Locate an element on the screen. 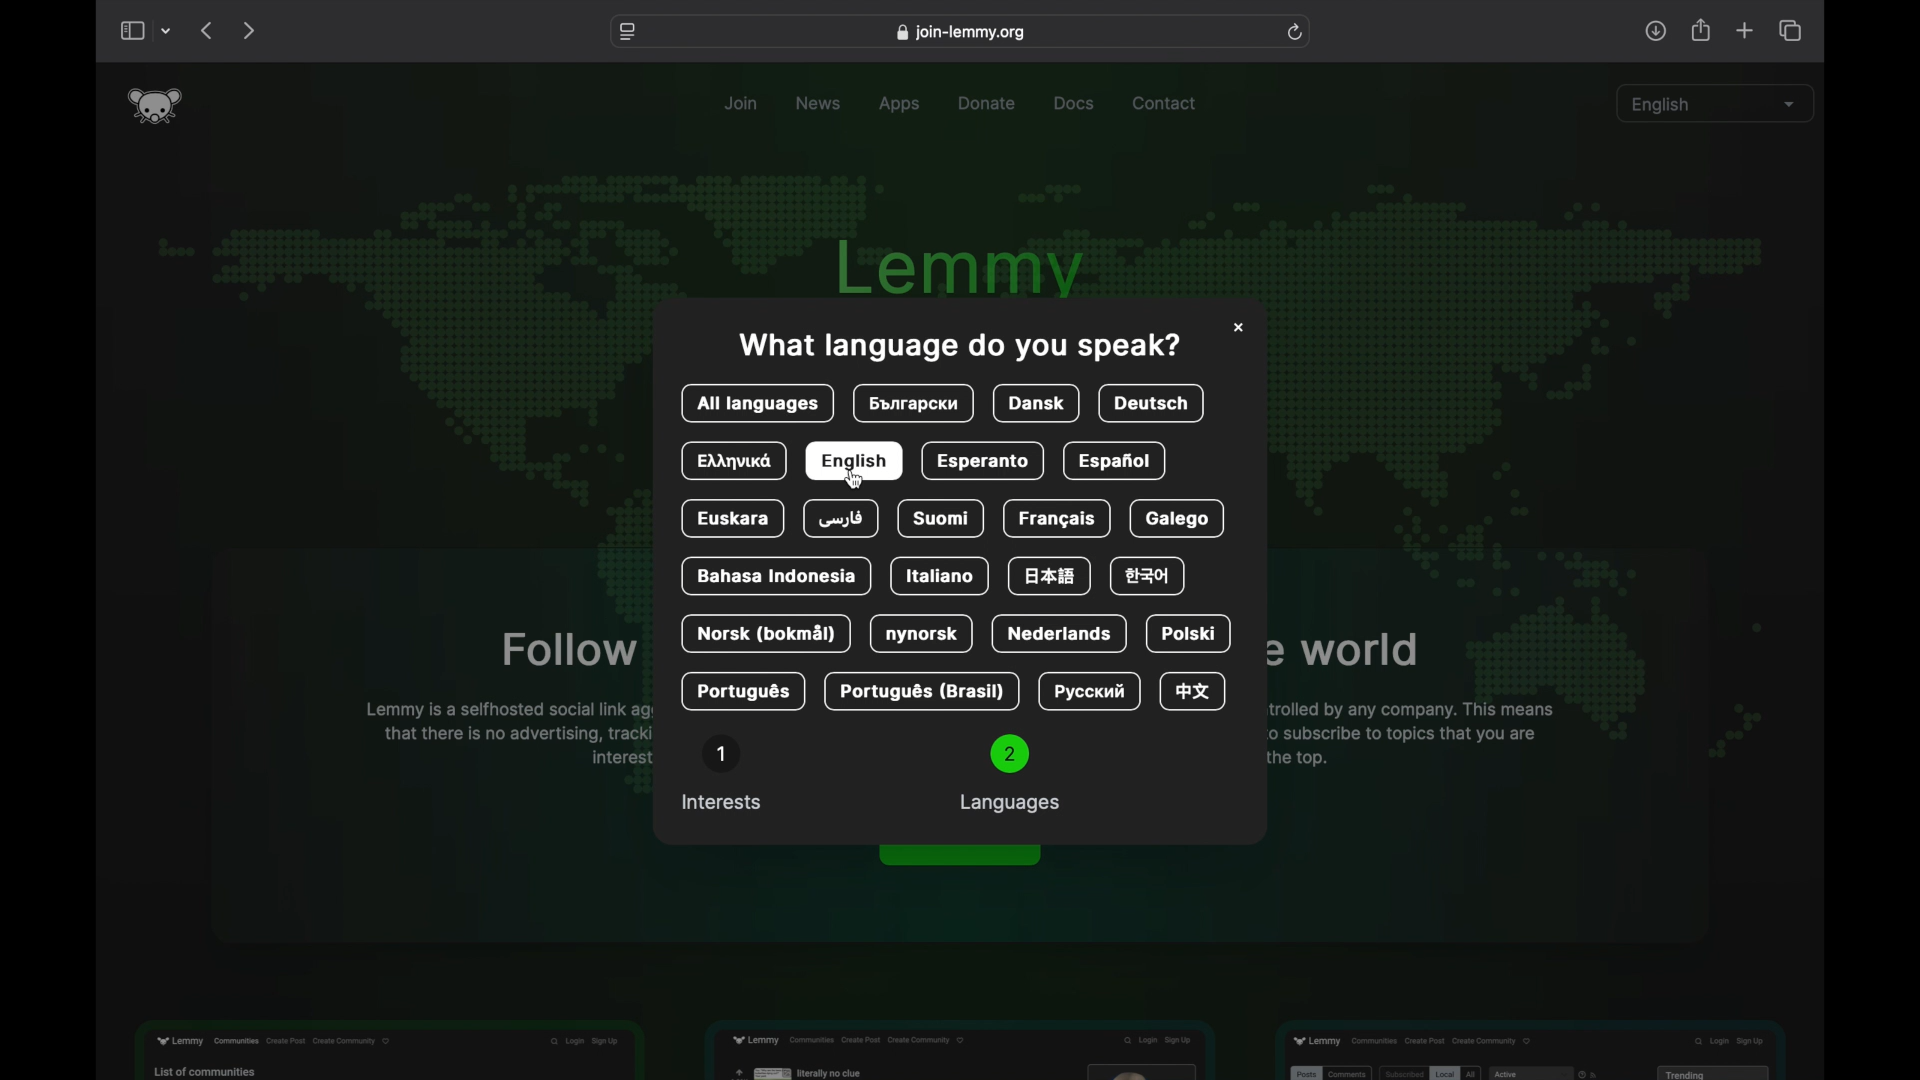  lemmy is located at coordinates (155, 106).